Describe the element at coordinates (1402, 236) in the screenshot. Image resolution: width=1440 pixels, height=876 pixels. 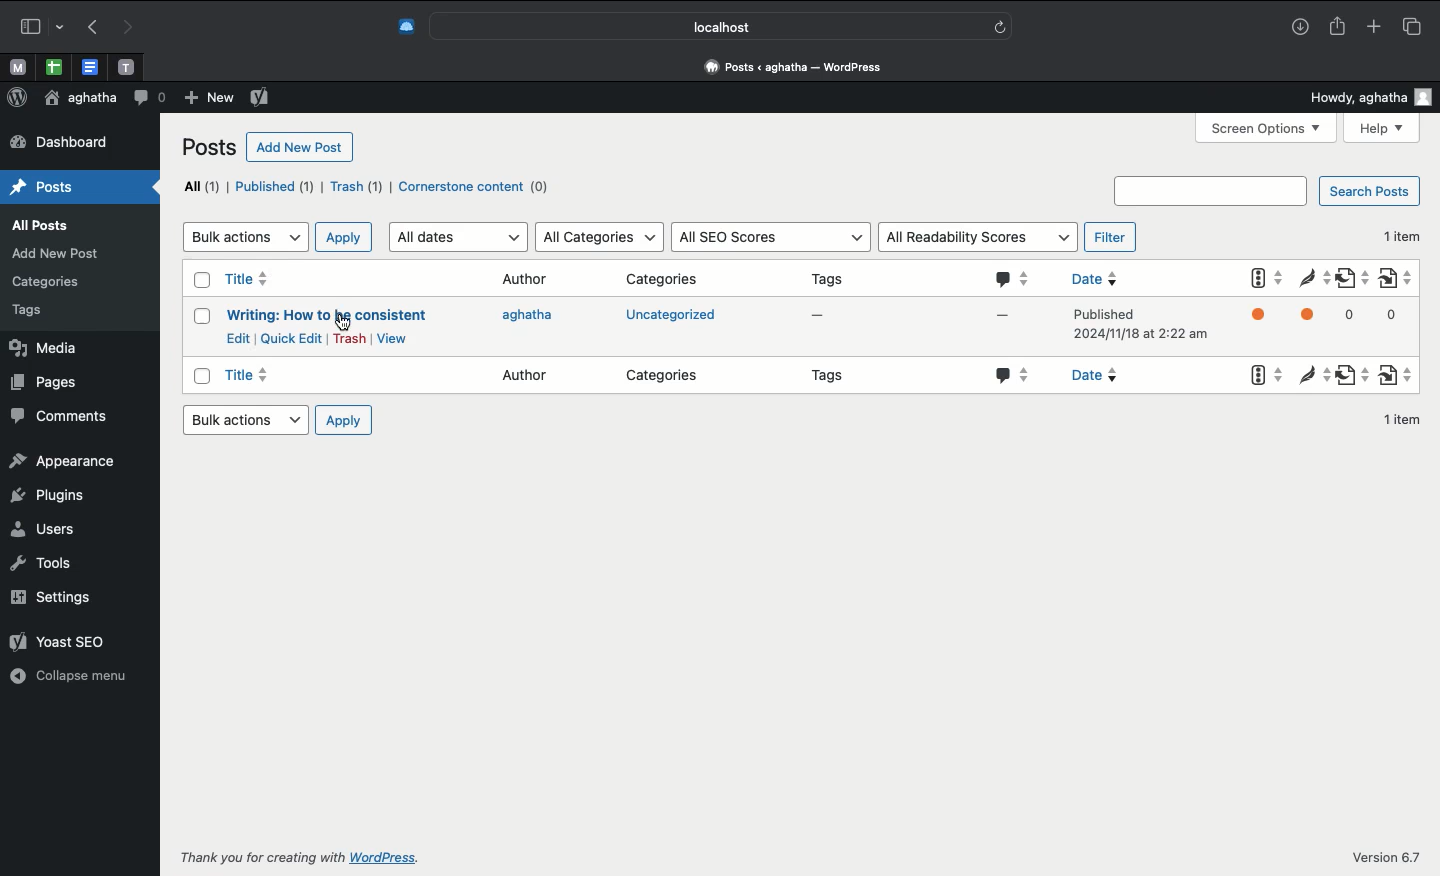
I see `1 item` at that location.